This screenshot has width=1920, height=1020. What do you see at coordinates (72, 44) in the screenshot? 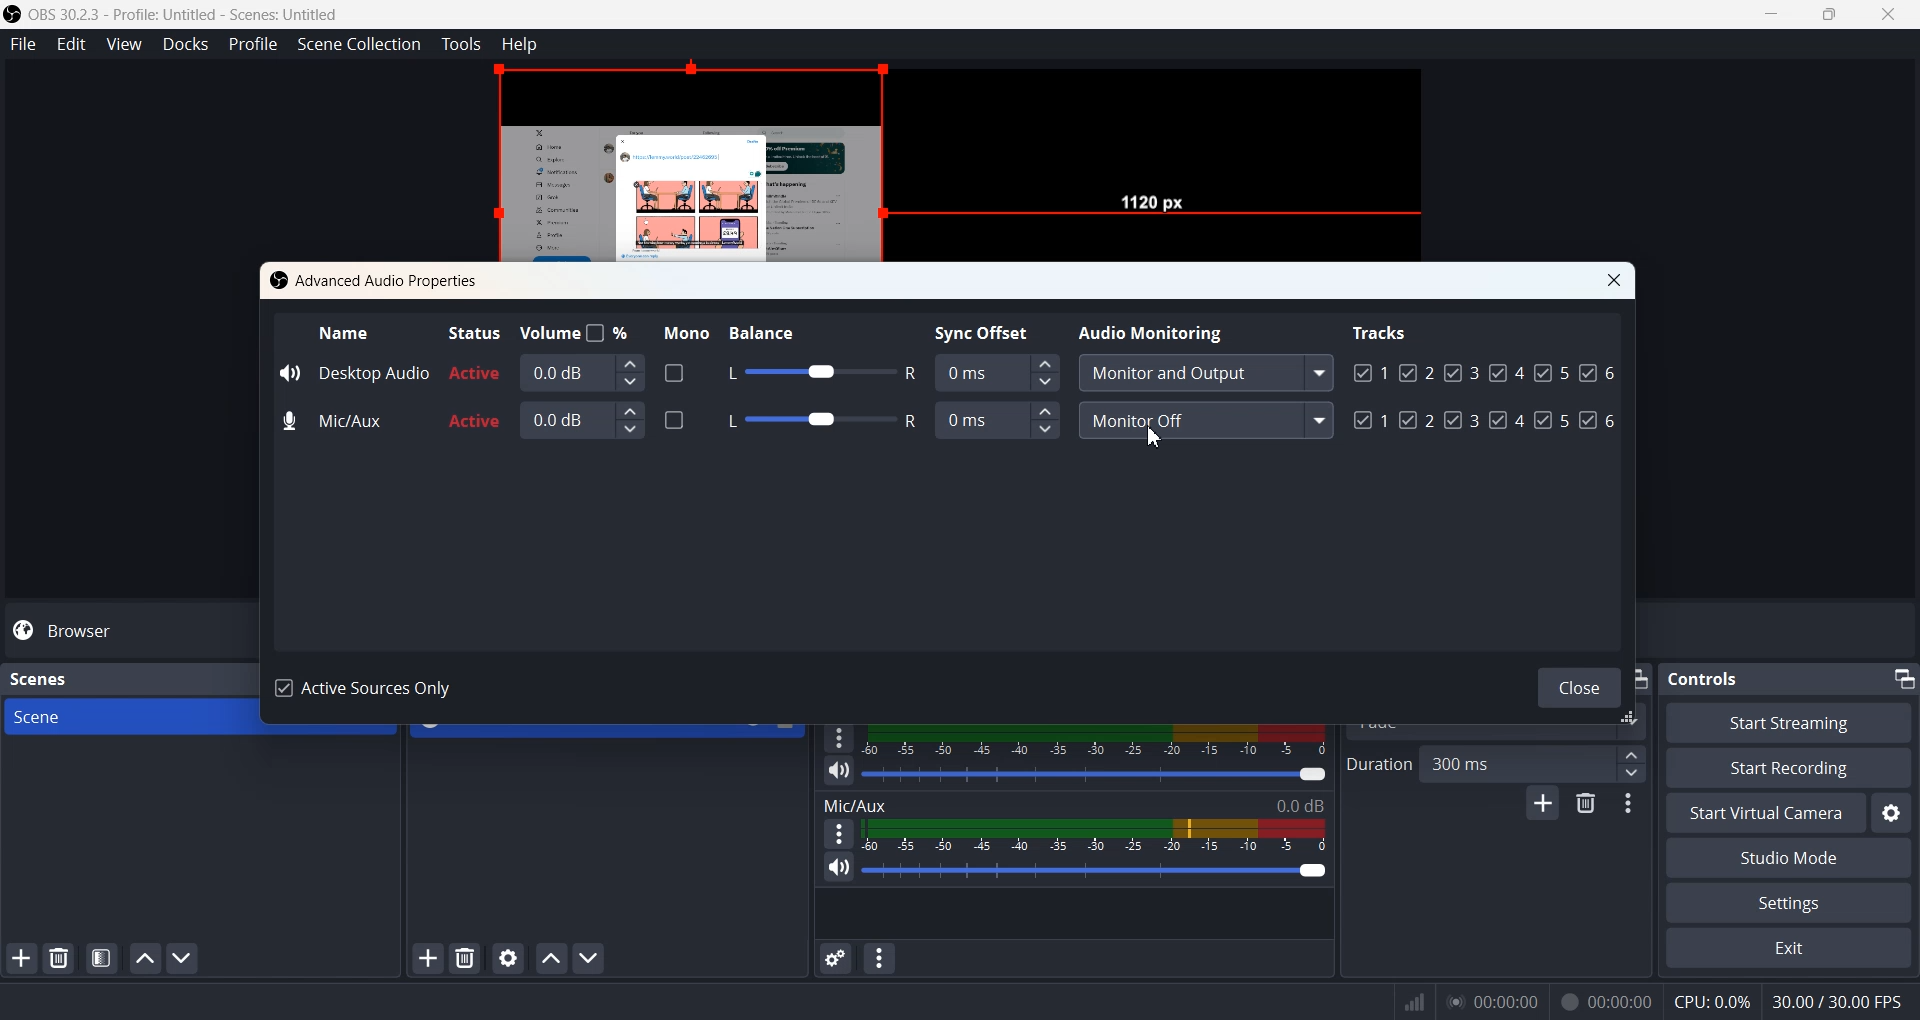
I see `Edit` at bounding box center [72, 44].